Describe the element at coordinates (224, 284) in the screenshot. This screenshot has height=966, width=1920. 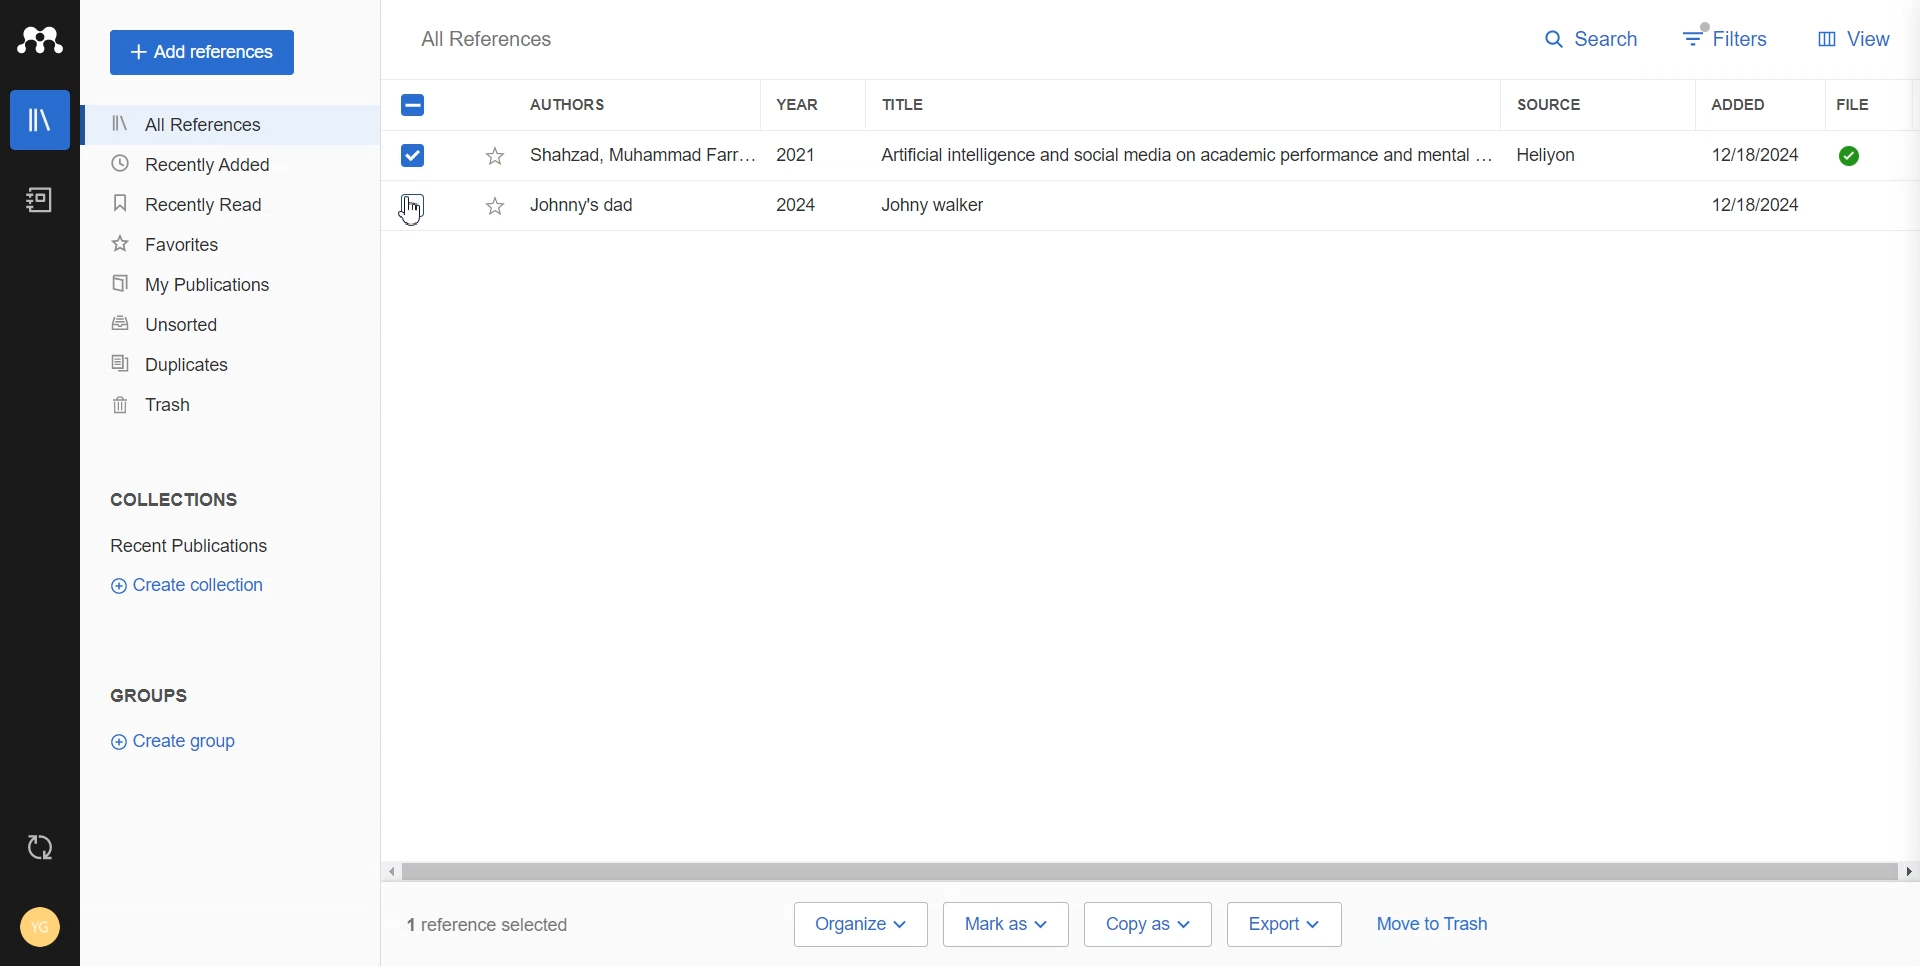
I see `My Publication` at that location.